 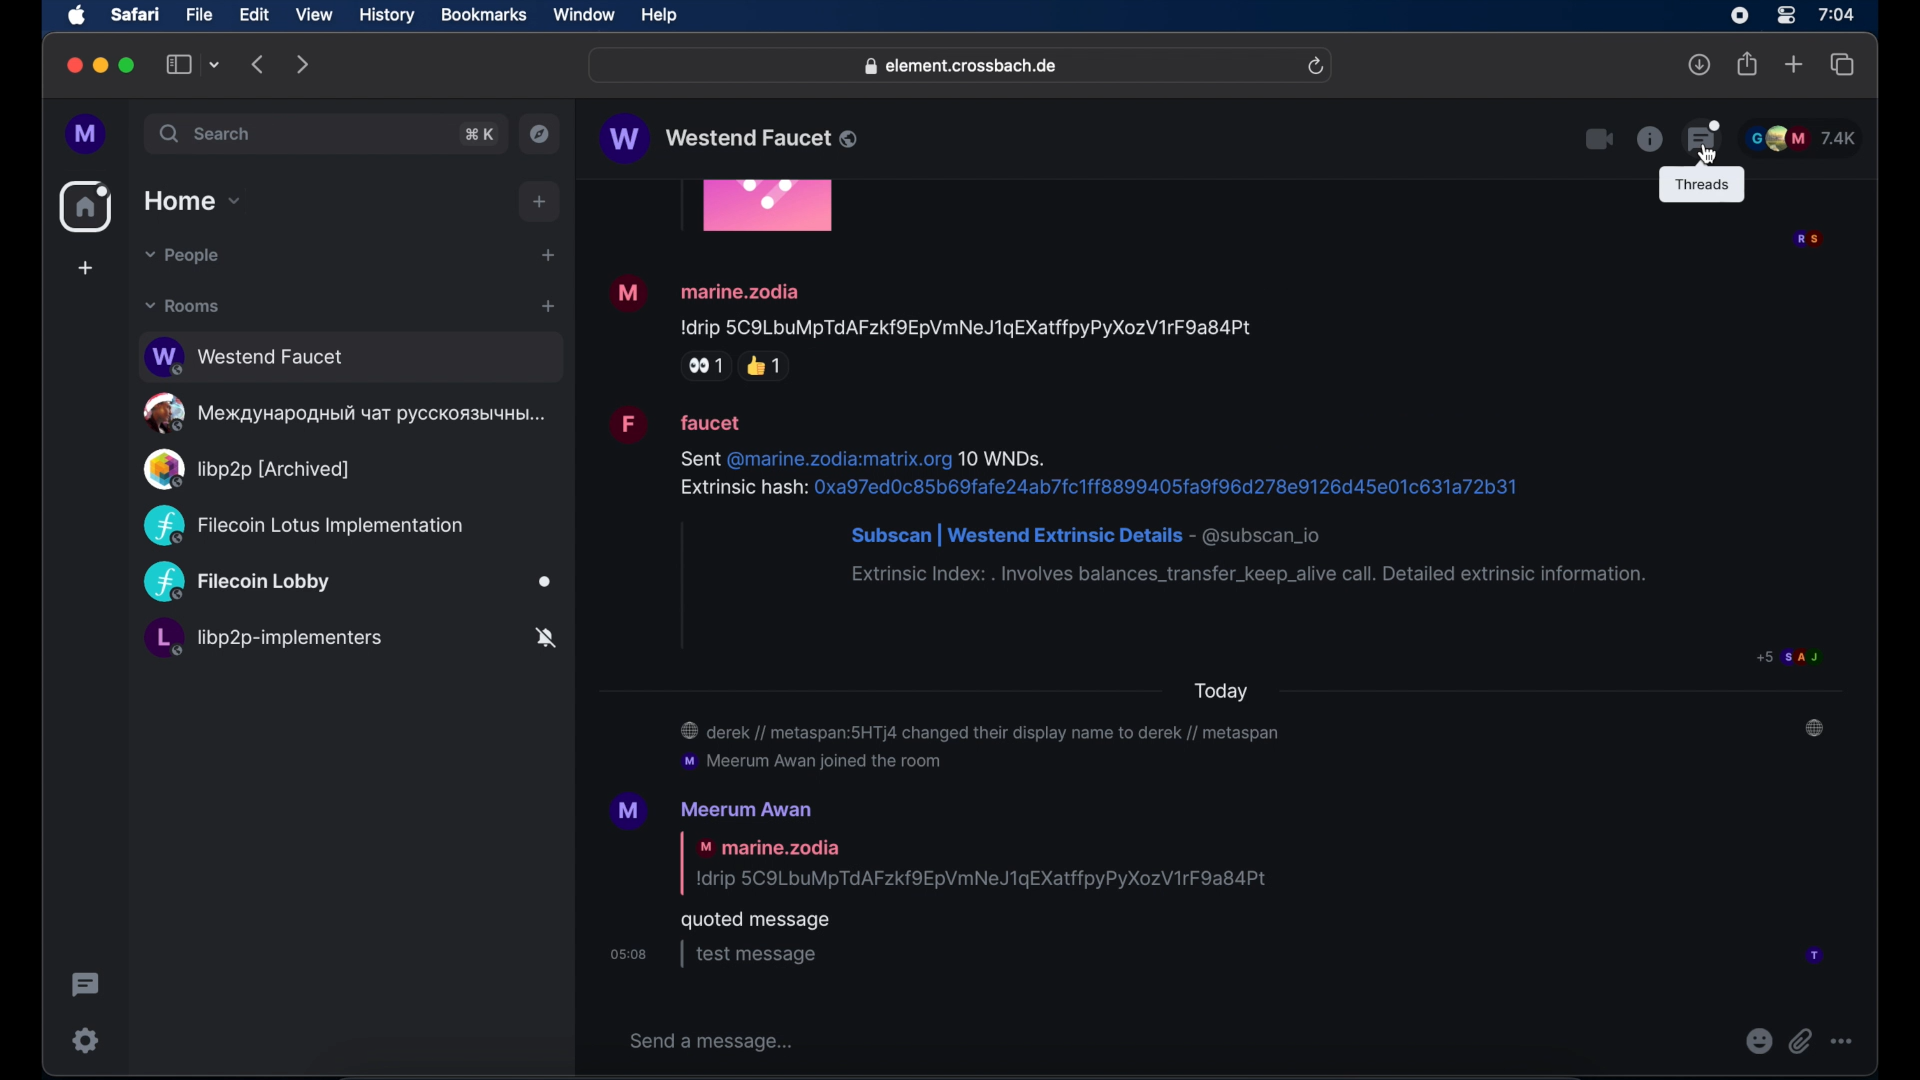 What do you see at coordinates (705, 367) in the screenshot?
I see `side eye reaction` at bounding box center [705, 367].